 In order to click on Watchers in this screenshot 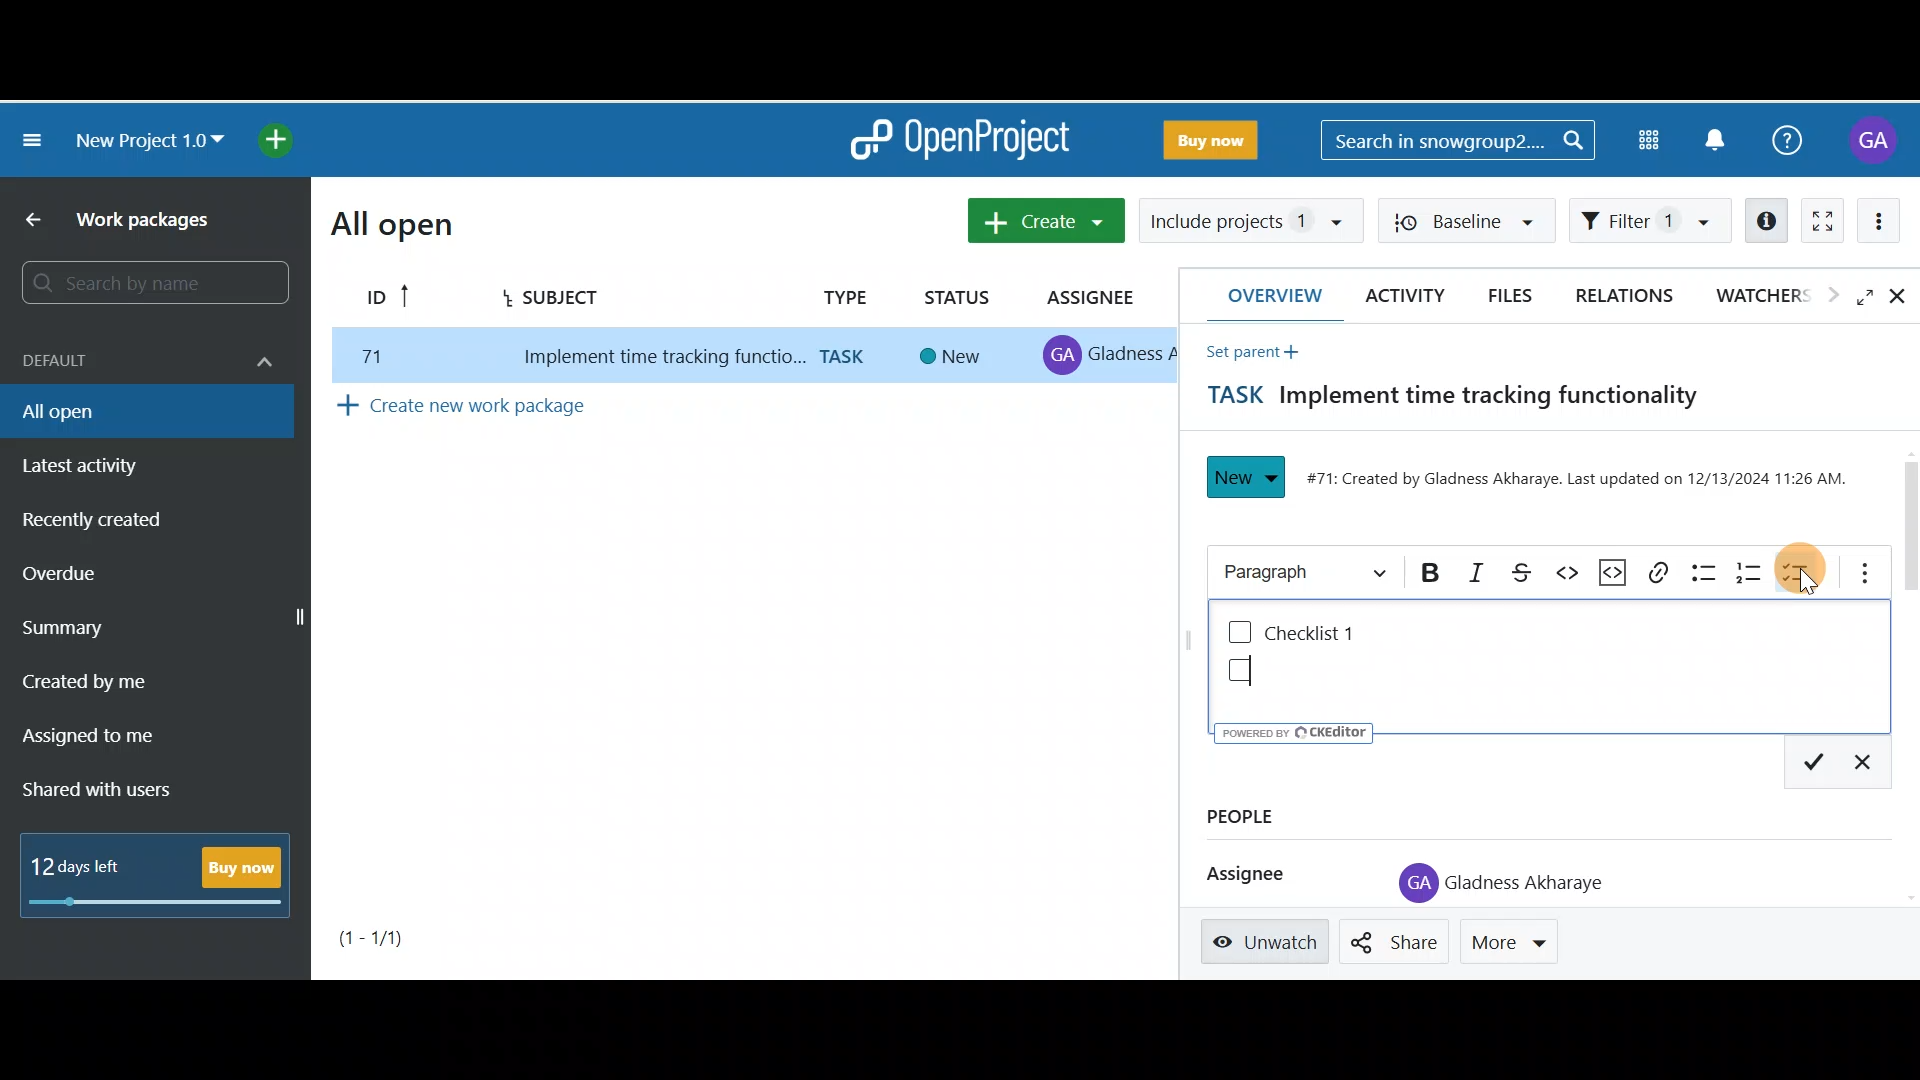, I will do `click(1760, 299)`.